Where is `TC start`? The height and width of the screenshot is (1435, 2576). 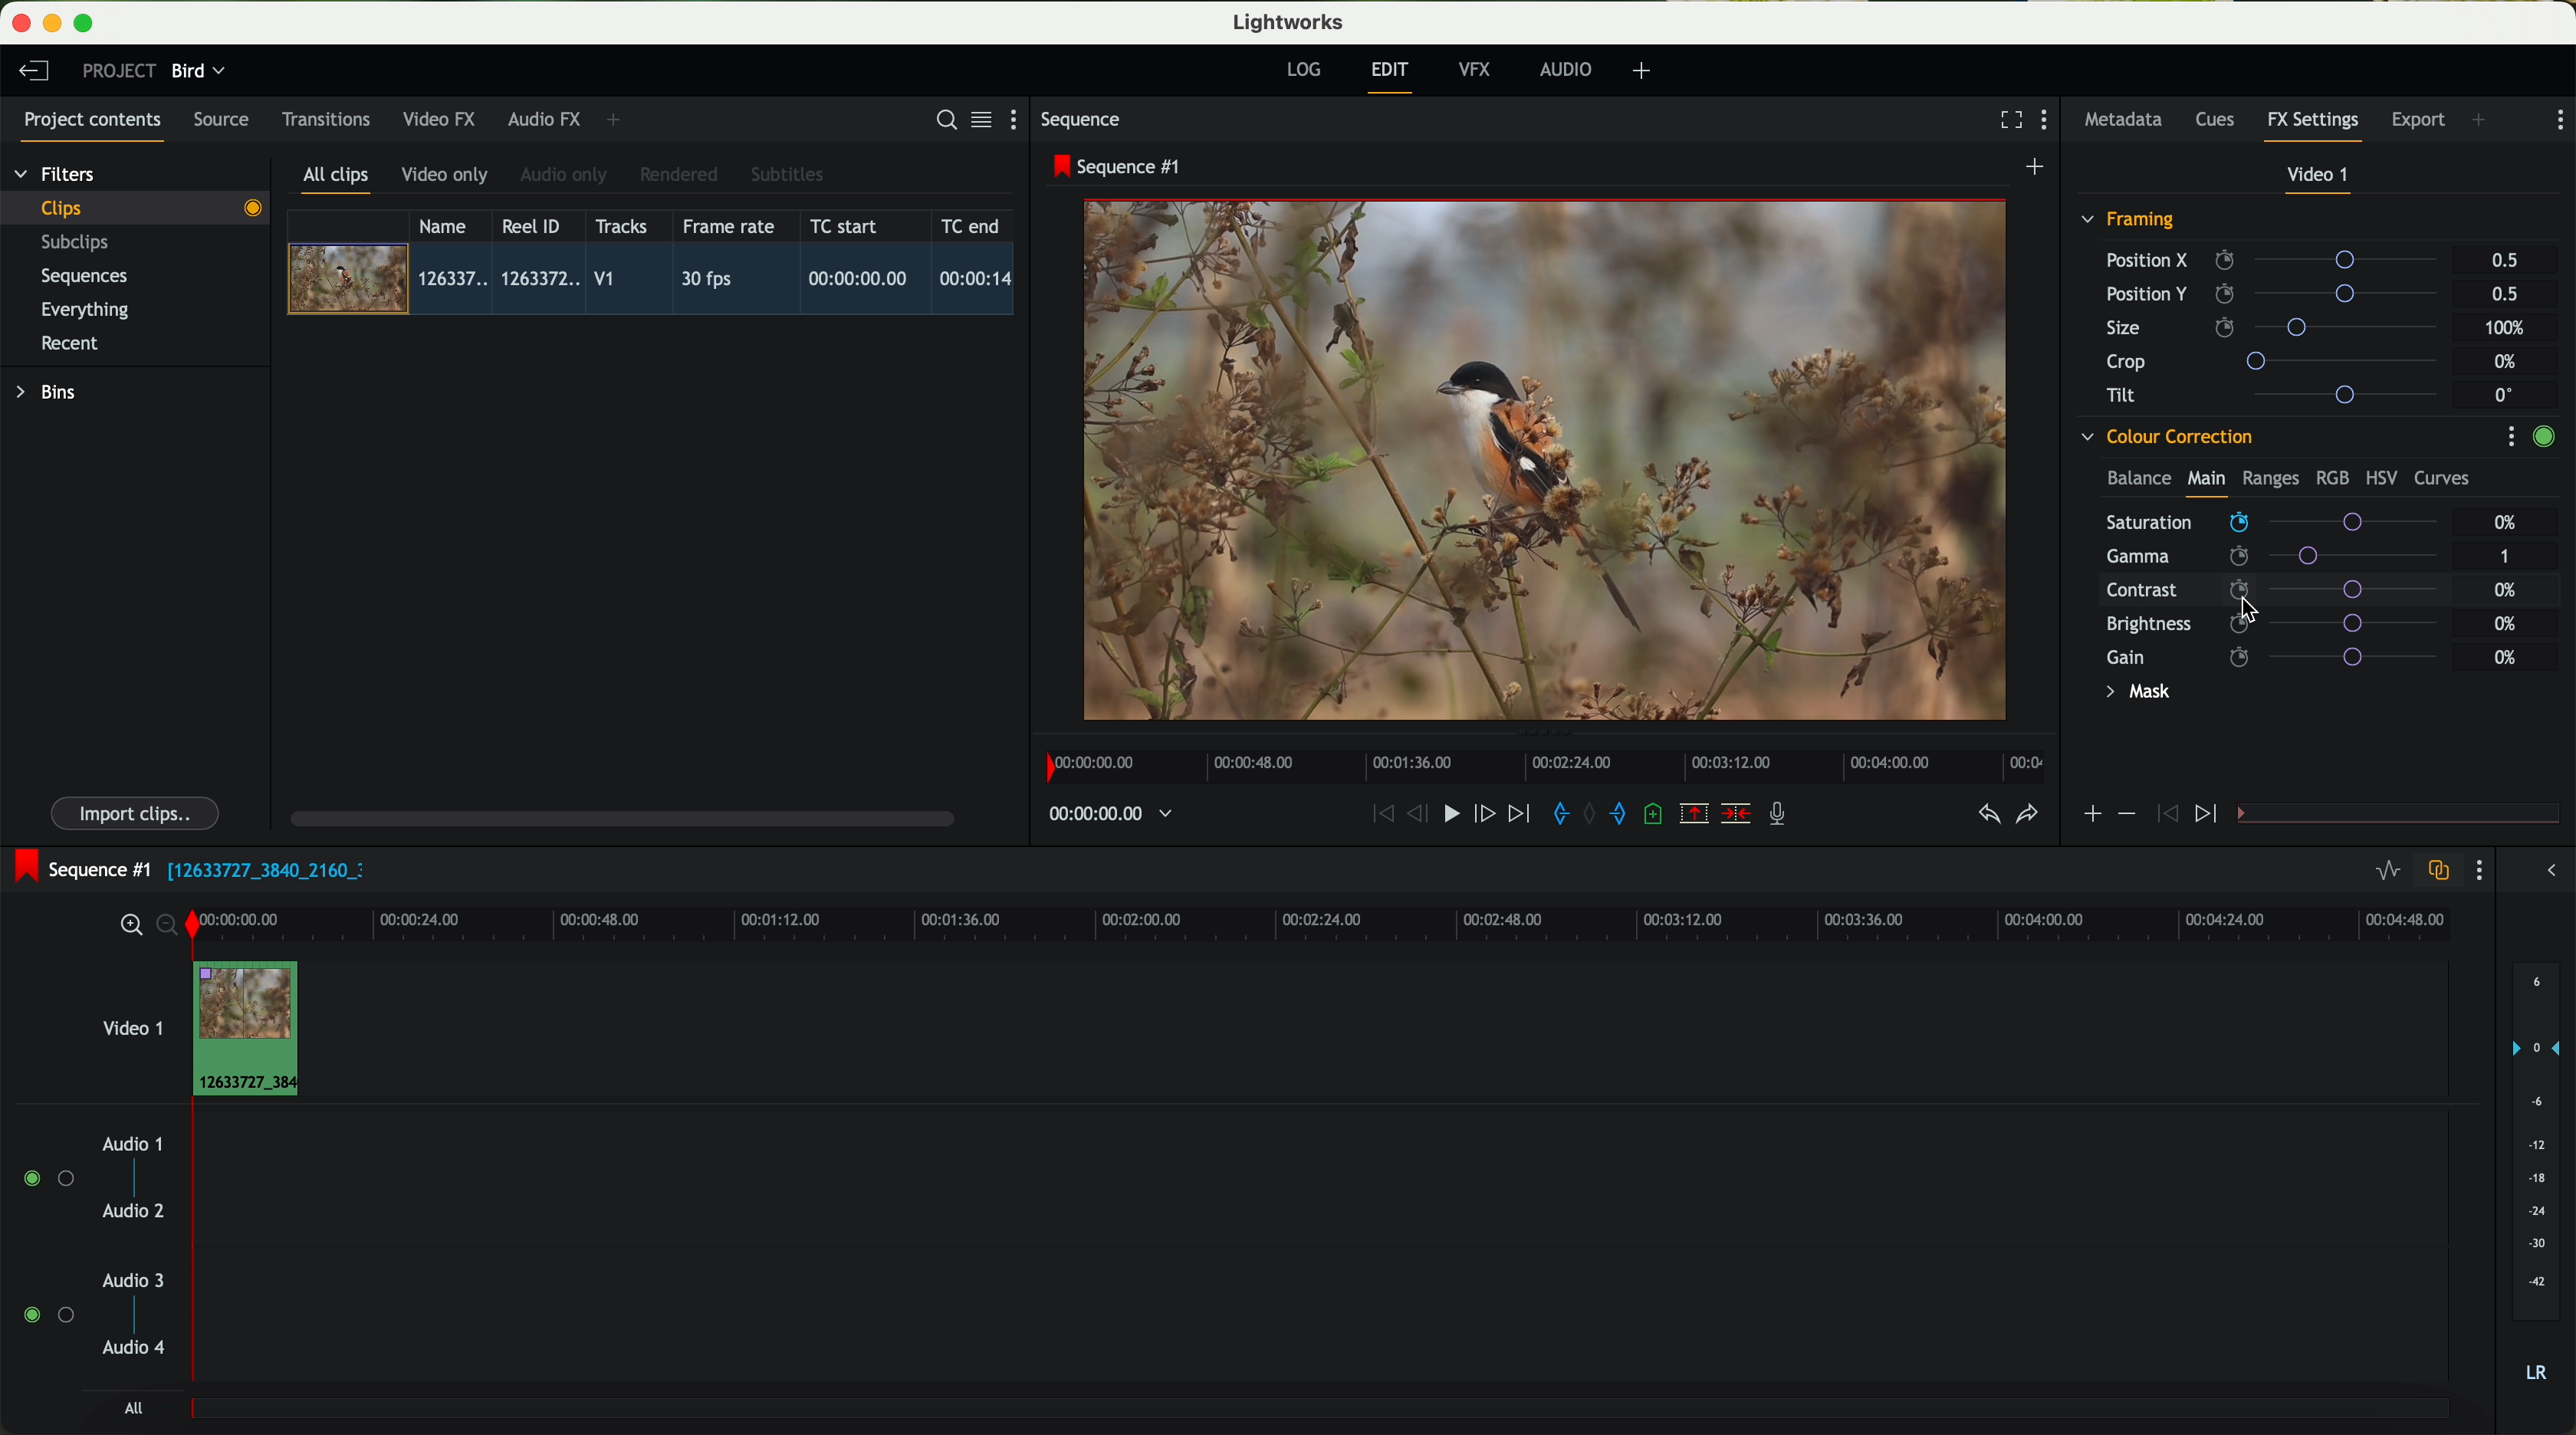 TC start is located at coordinates (846, 225).